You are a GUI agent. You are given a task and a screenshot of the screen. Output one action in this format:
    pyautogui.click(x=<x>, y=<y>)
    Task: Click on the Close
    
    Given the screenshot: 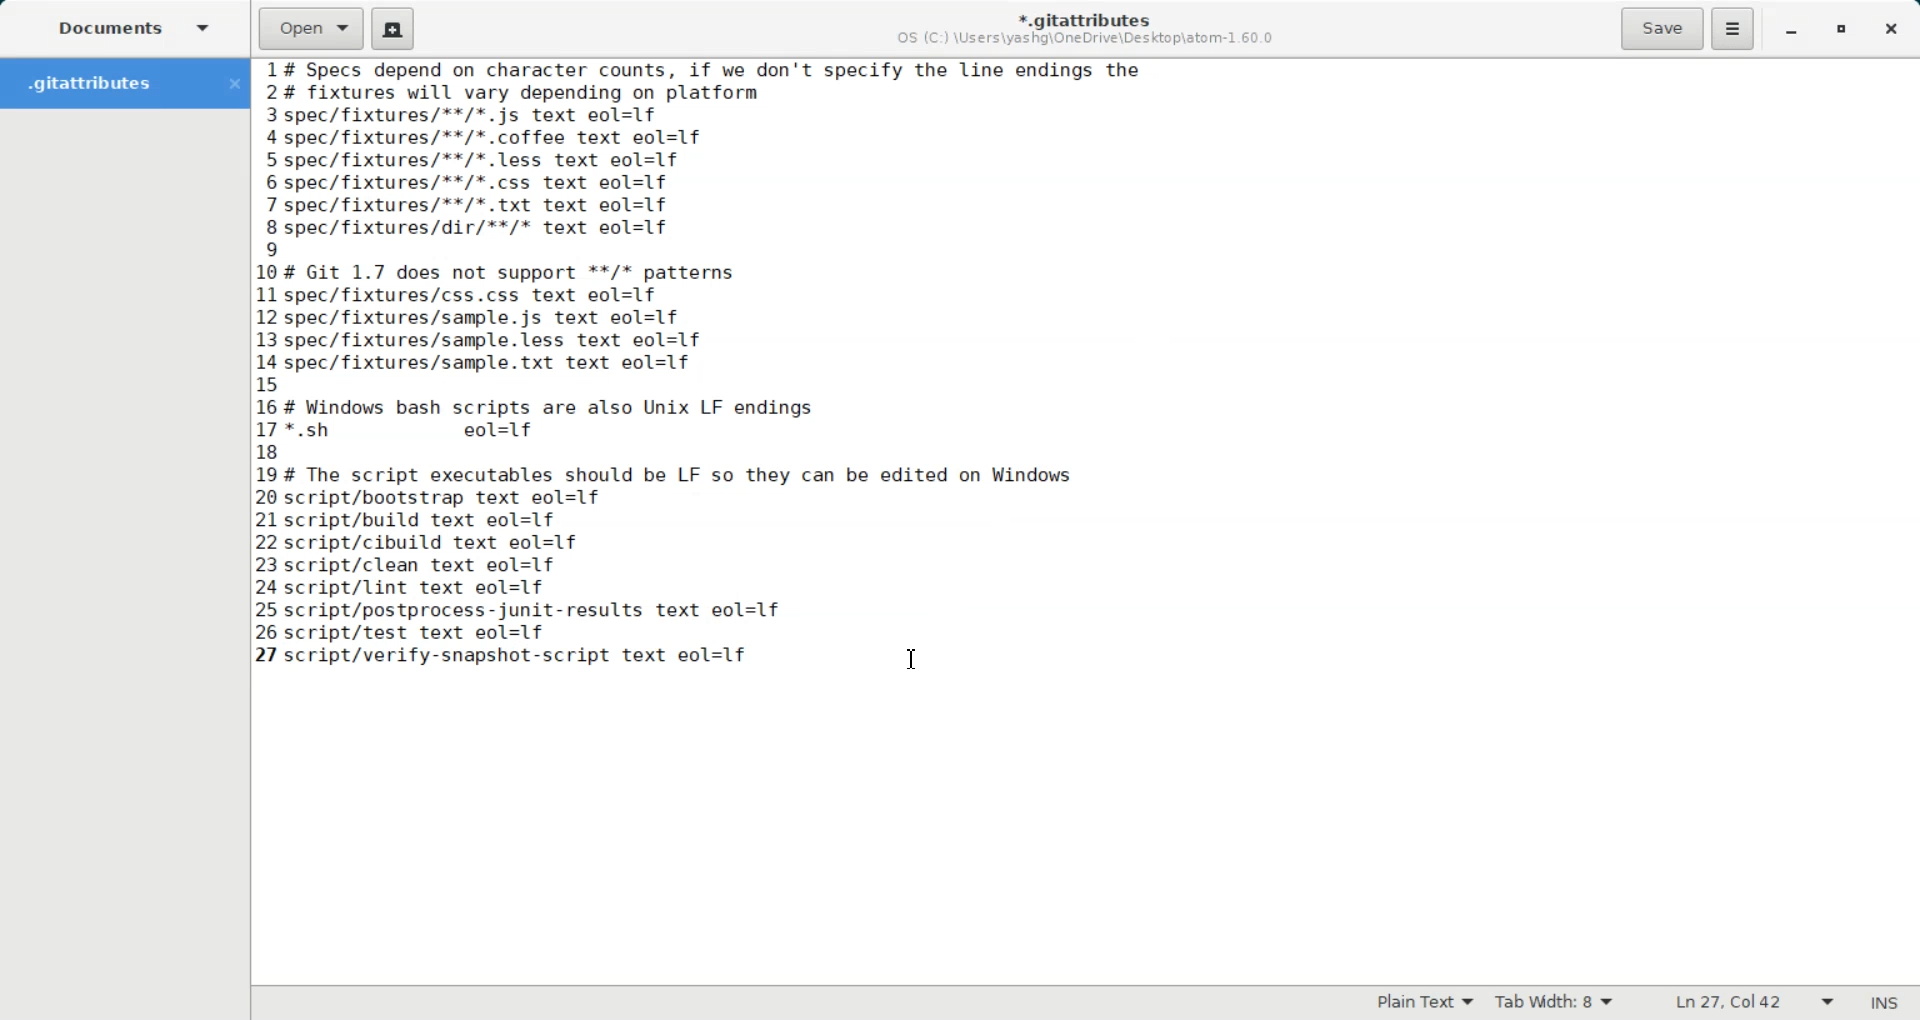 What is the action you would take?
    pyautogui.click(x=1891, y=31)
    